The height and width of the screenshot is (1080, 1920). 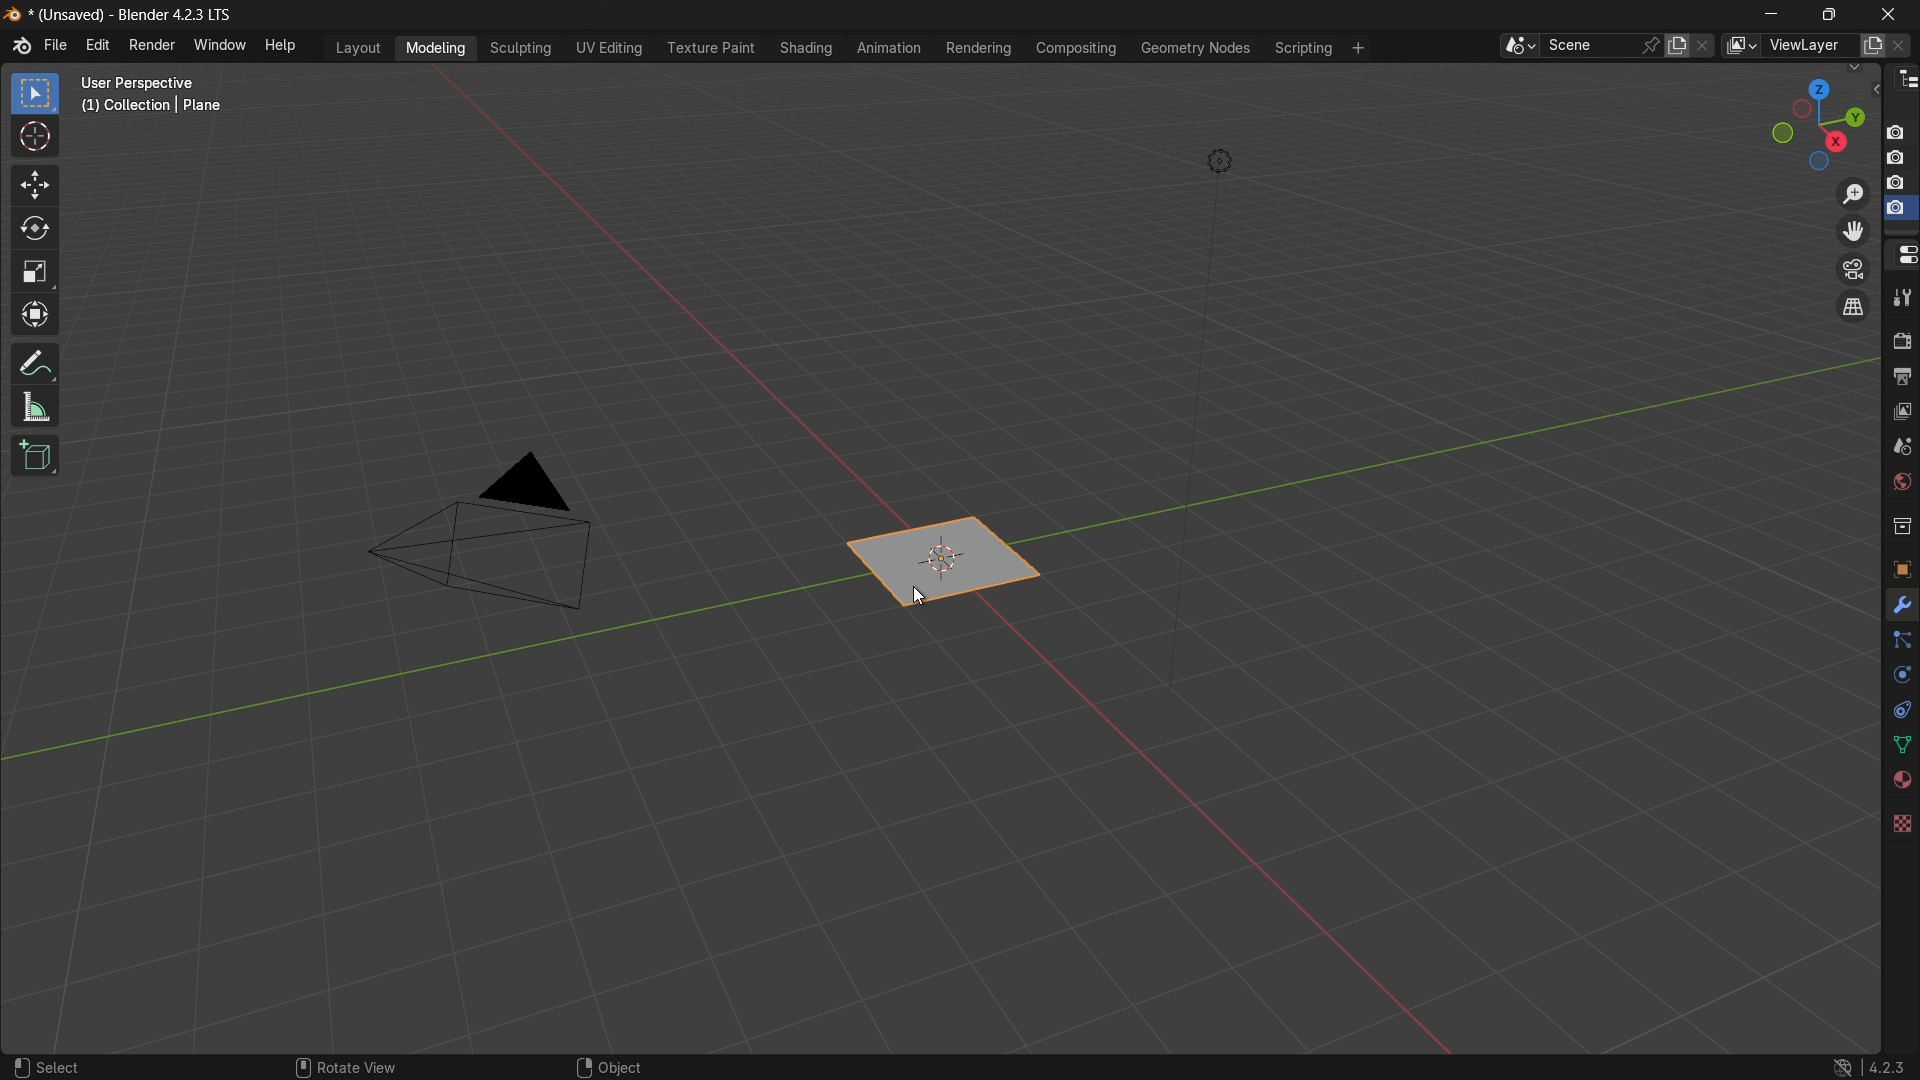 What do you see at coordinates (1195, 49) in the screenshot?
I see `geometry nodes` at bounding box center [1195, 49].